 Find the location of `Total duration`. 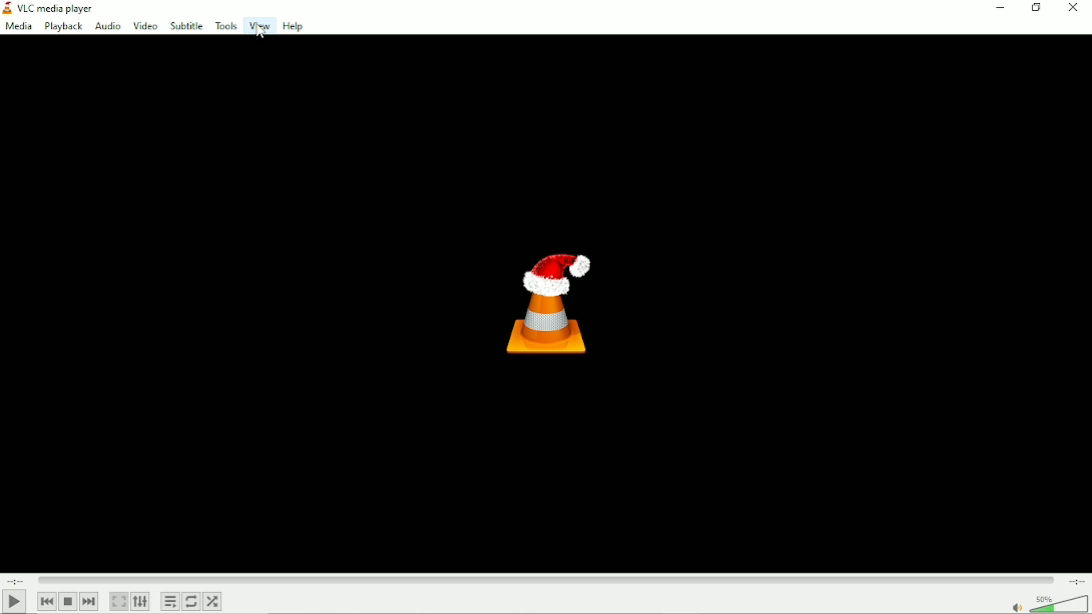

Total duration is located at coordinates (1075, 580).